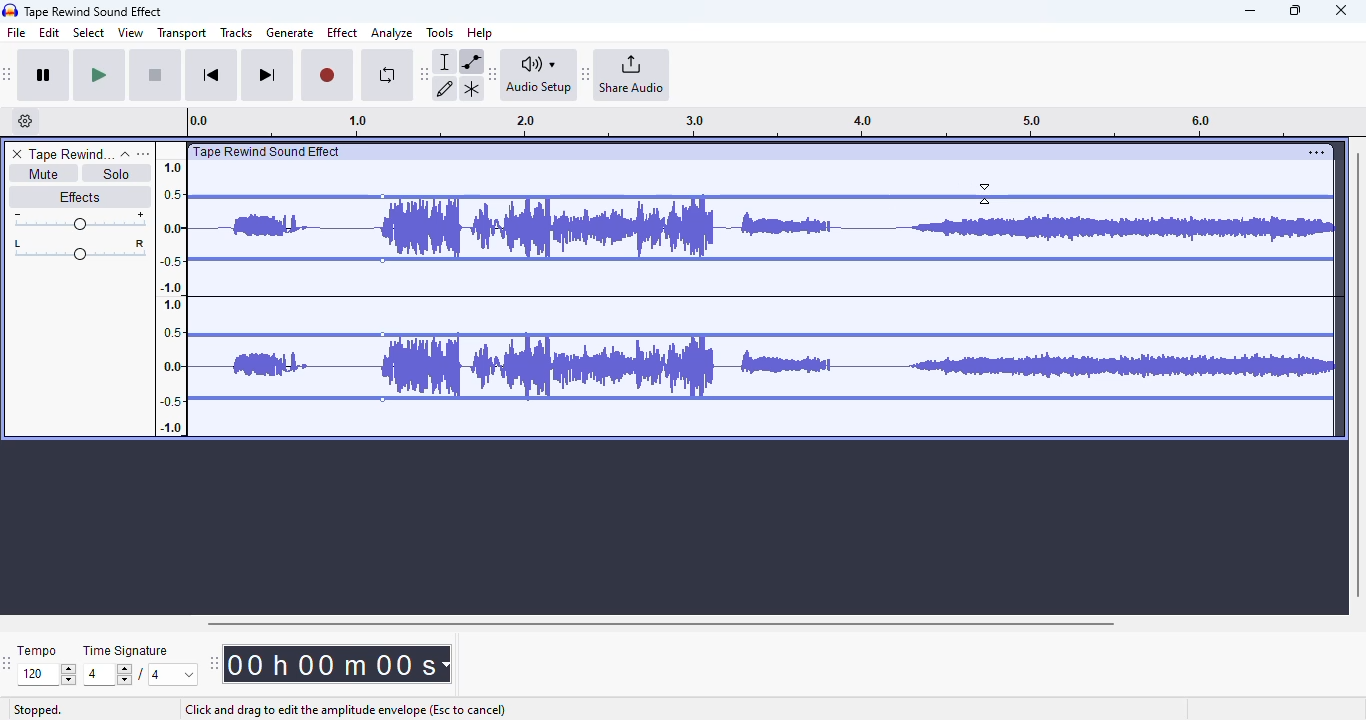 The height and width of the screenshot is (720, 1366). What do you see at coordinates (327, 76) in the screenshot?
I see `record` at bounding box center [327, 76].